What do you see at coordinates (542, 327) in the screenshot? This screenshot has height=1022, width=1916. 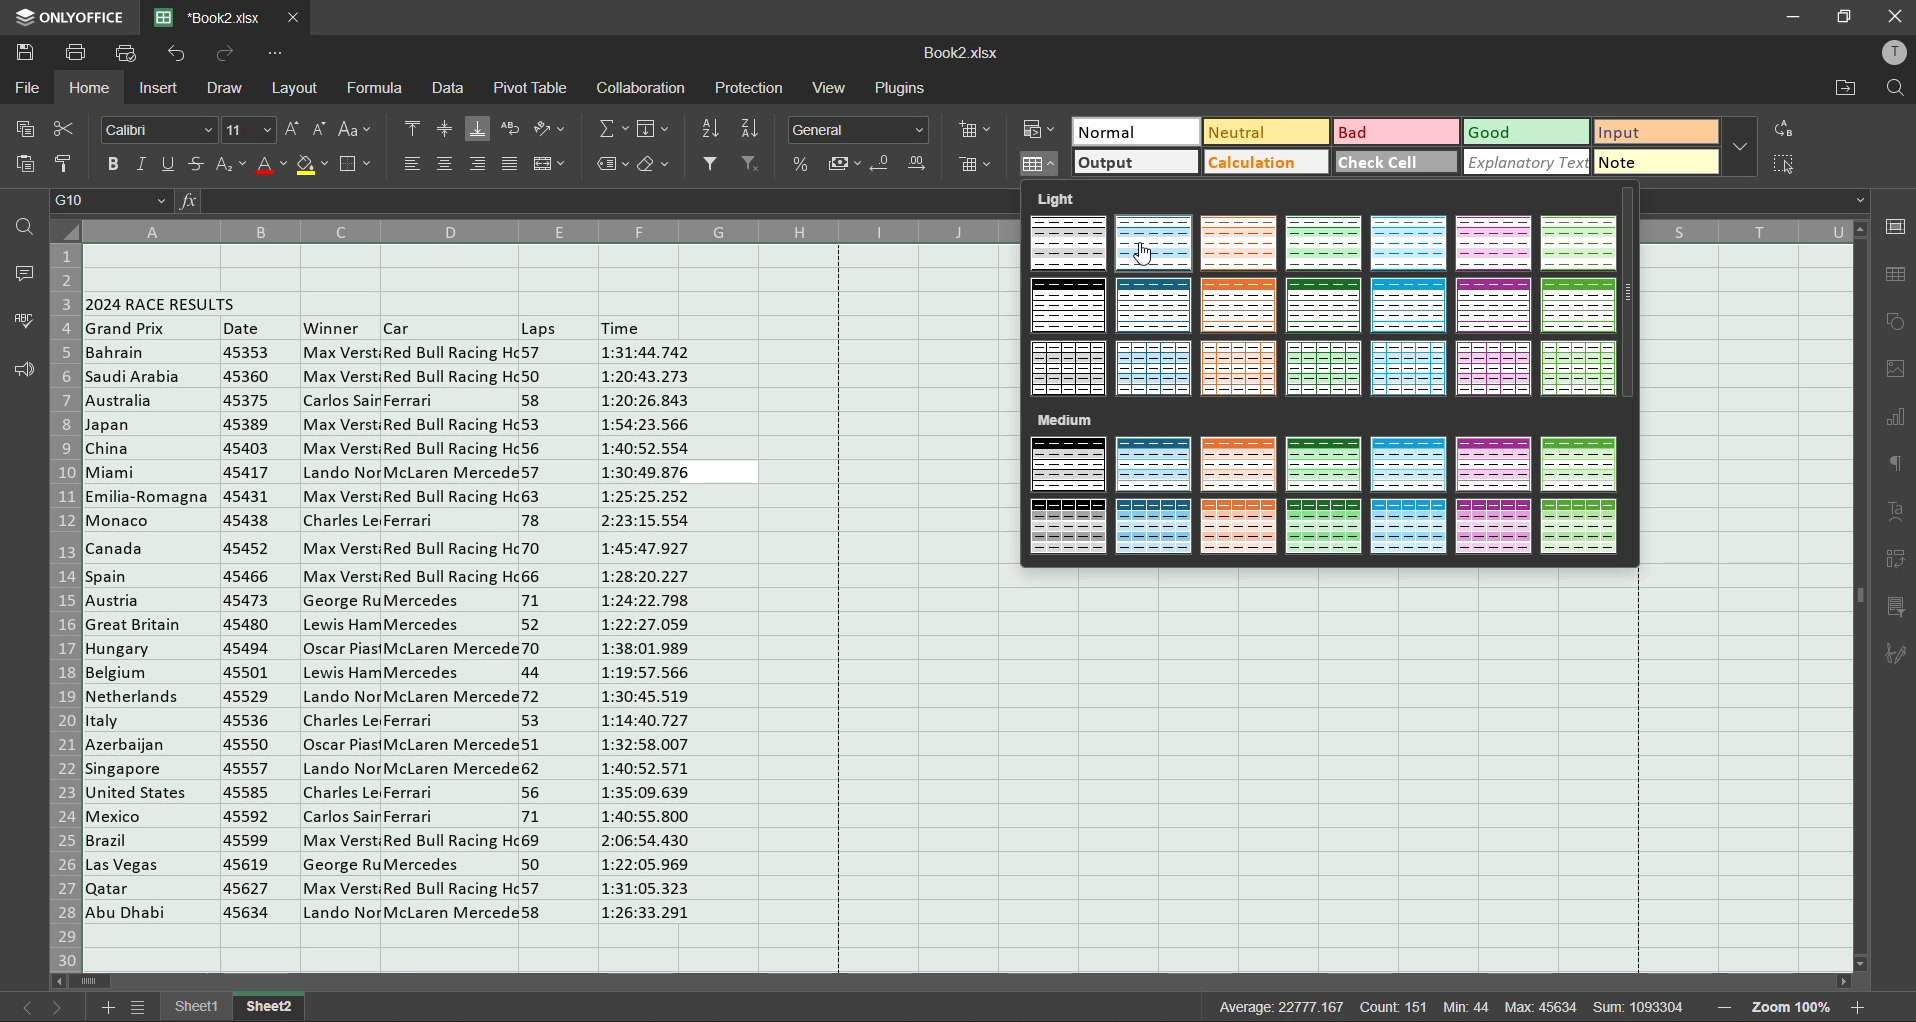 I see `` at bounding box center [542, 327].